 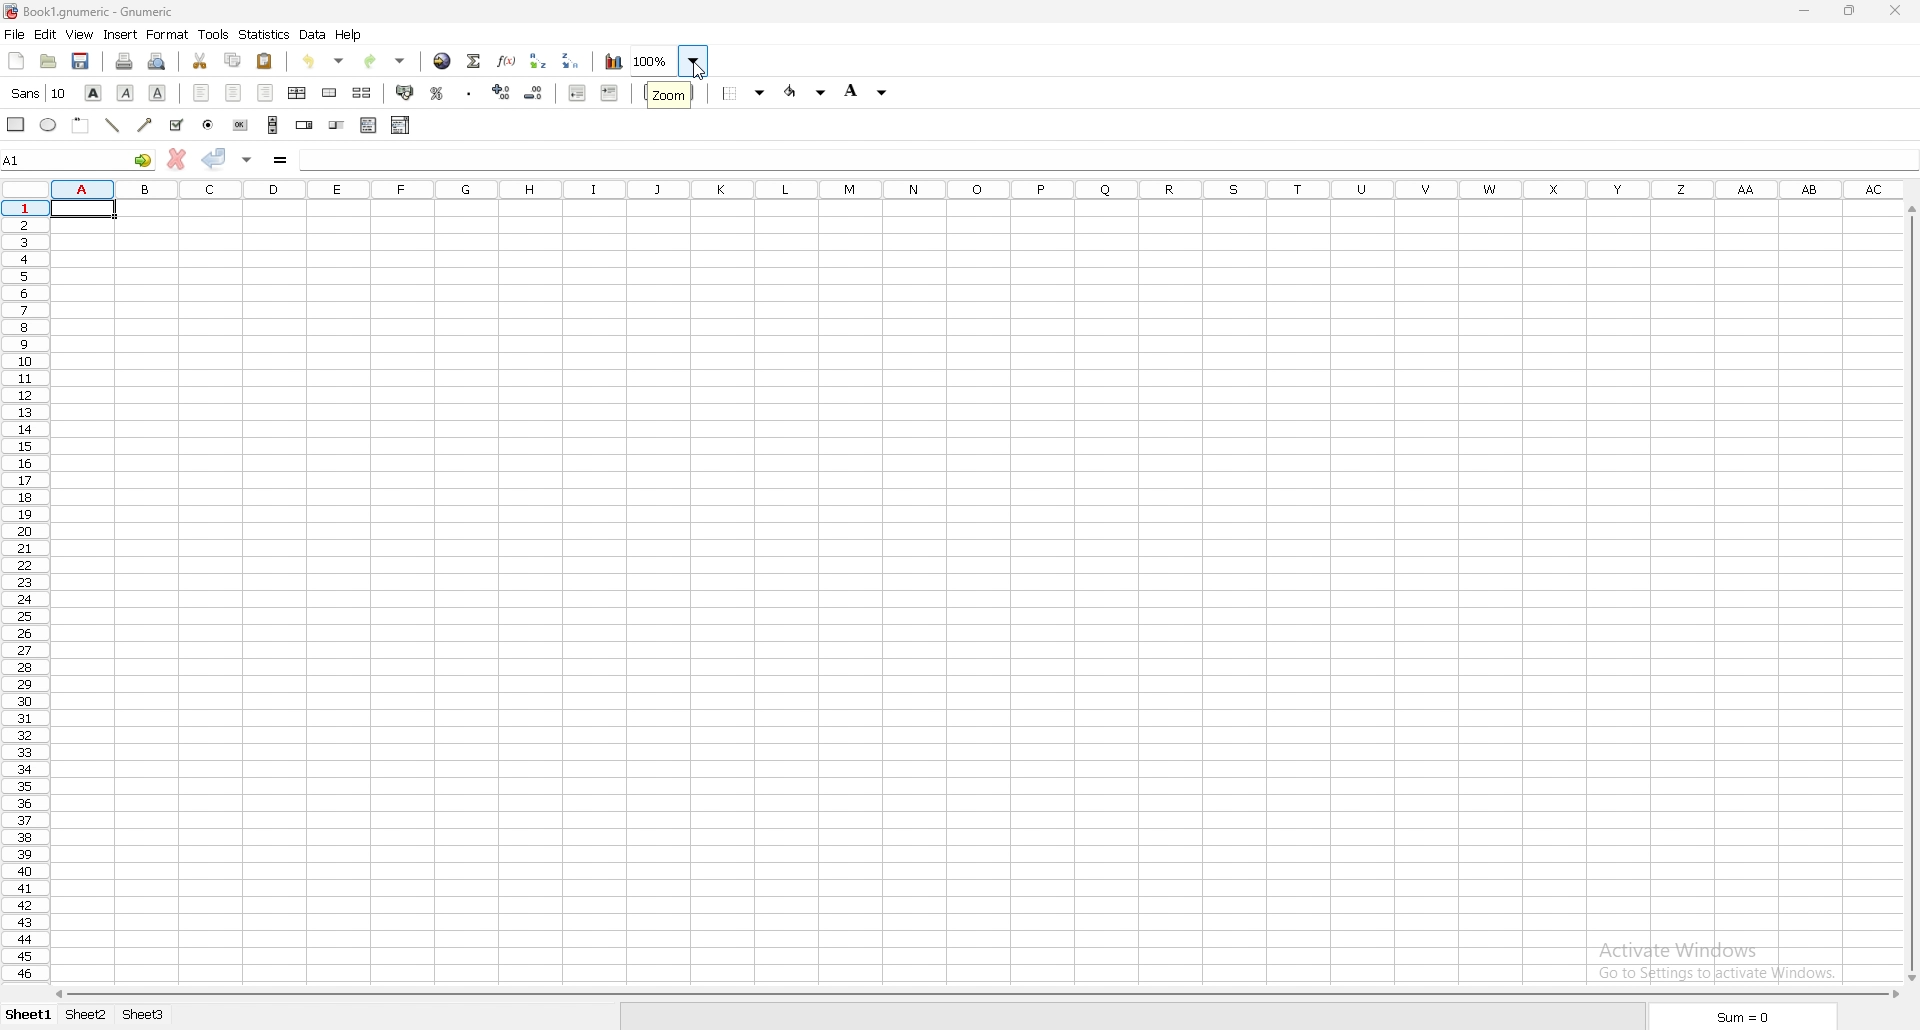 What do you see at coordinates (337, 126) in the screenshot?
I see `slider` at bounding box center [337, 126].